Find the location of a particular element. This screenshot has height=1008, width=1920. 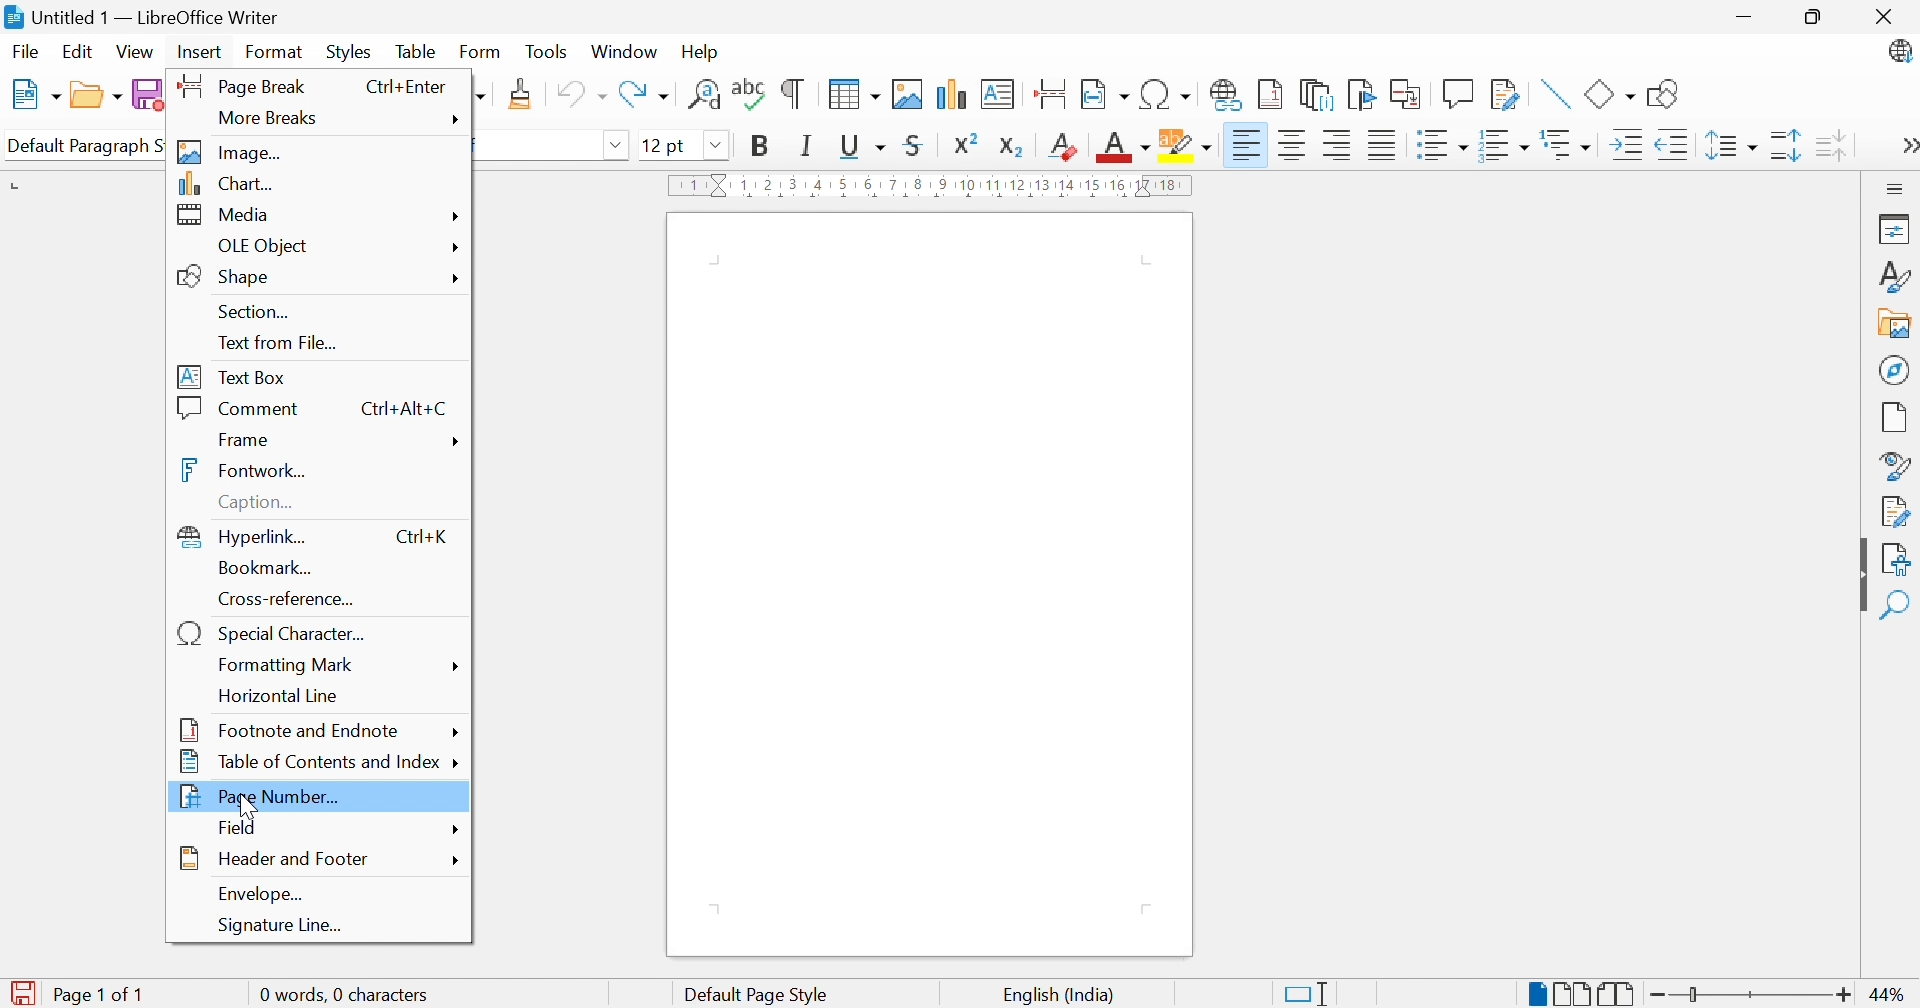

Gallery is located at coordinates (1896, 323).